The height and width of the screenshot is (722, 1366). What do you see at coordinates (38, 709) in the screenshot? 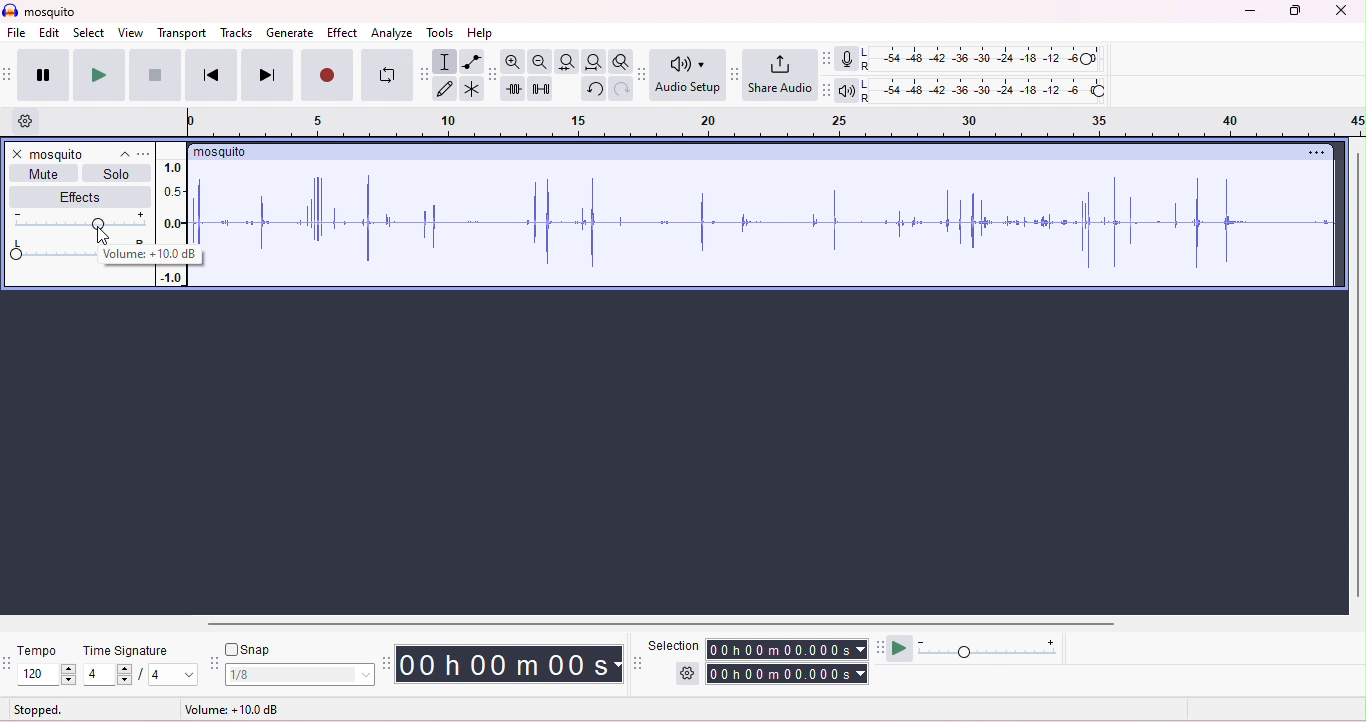
I see `stopped` at bounding box center [38, 709].